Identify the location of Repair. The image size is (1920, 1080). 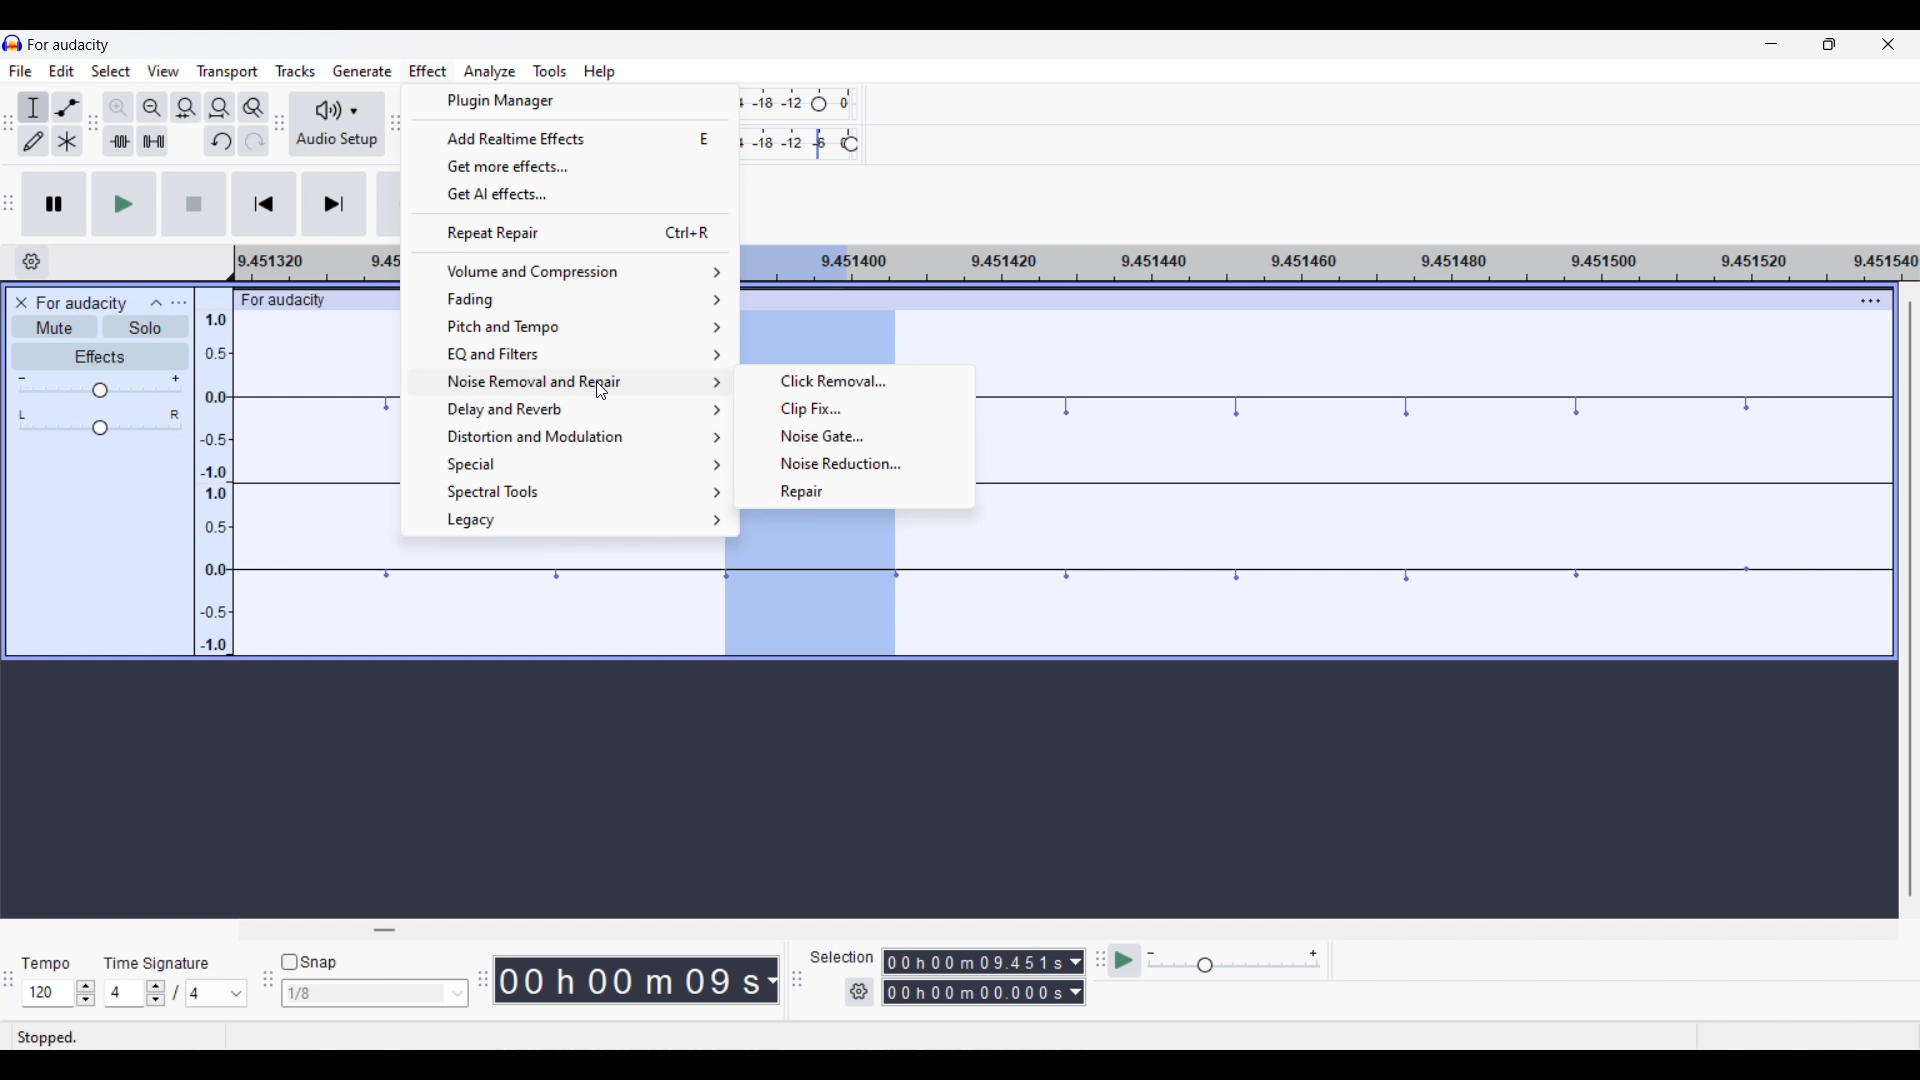
(855, 491).